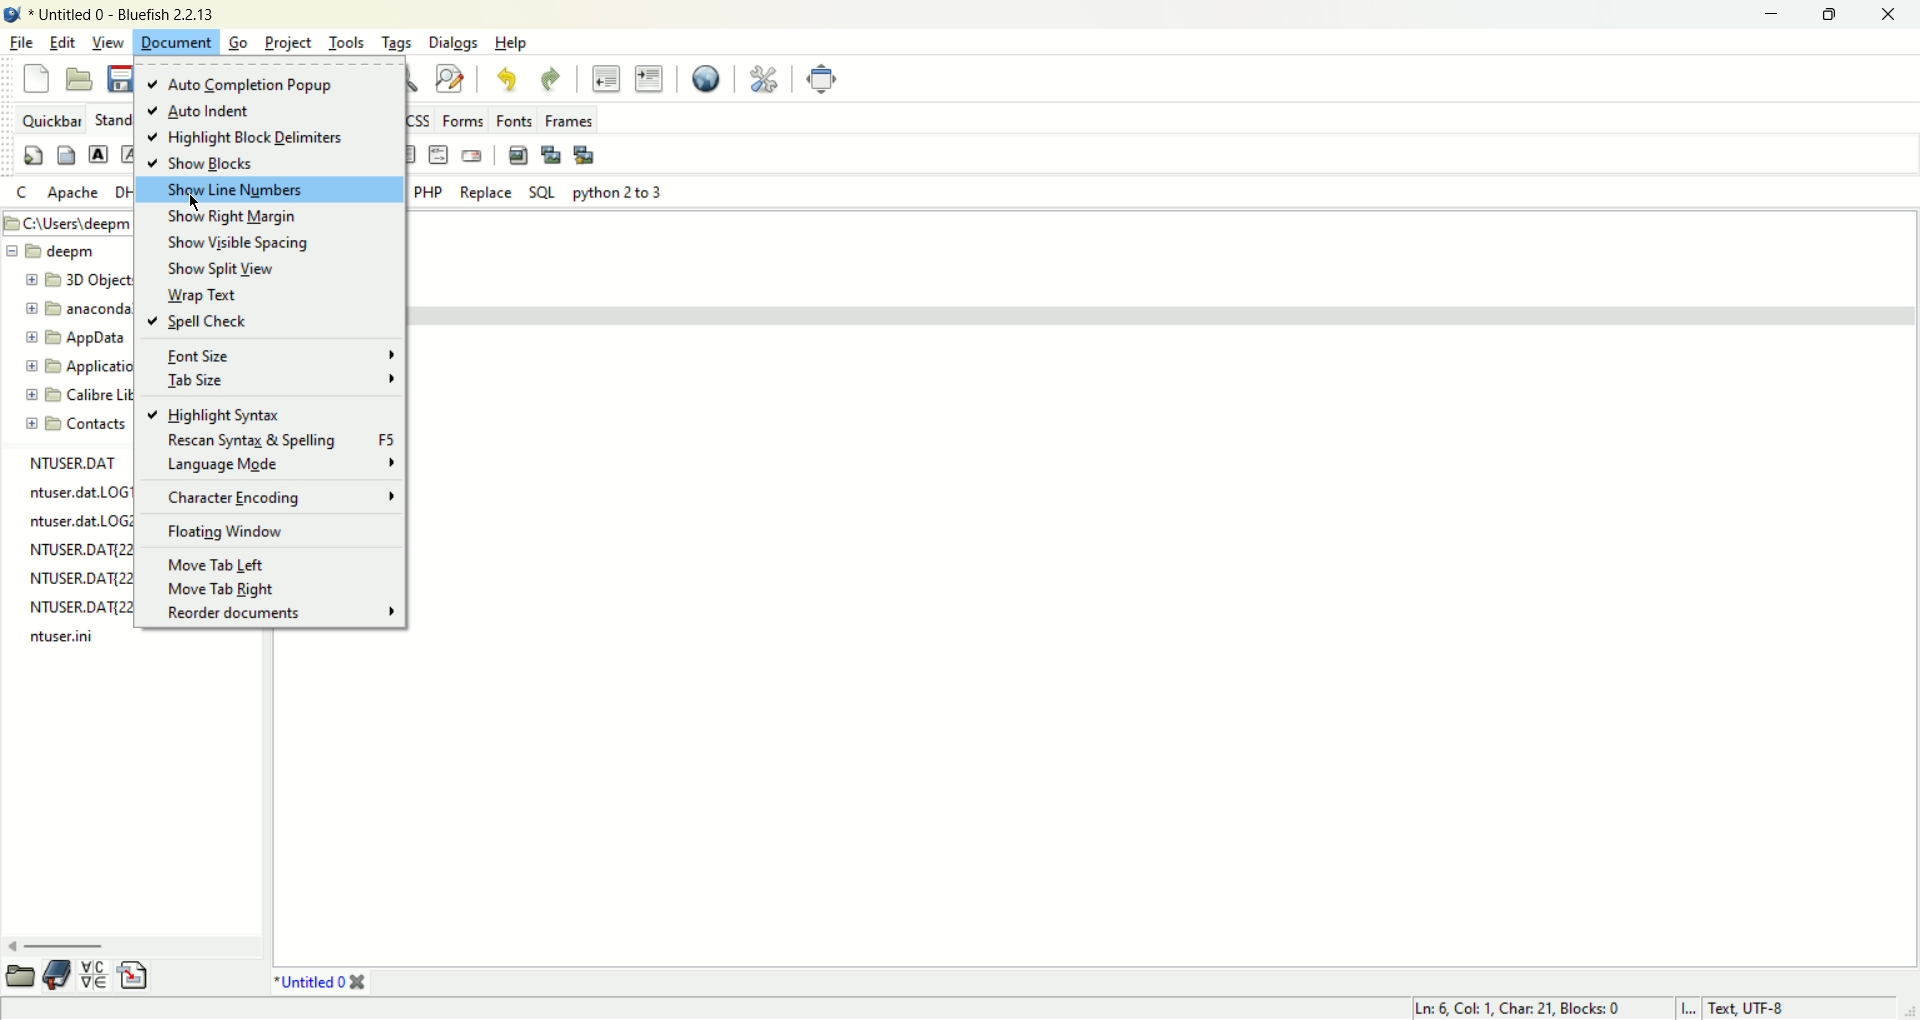  Describe the element at coordinates (513, 43) in the screenshot. I see `help` at that location.